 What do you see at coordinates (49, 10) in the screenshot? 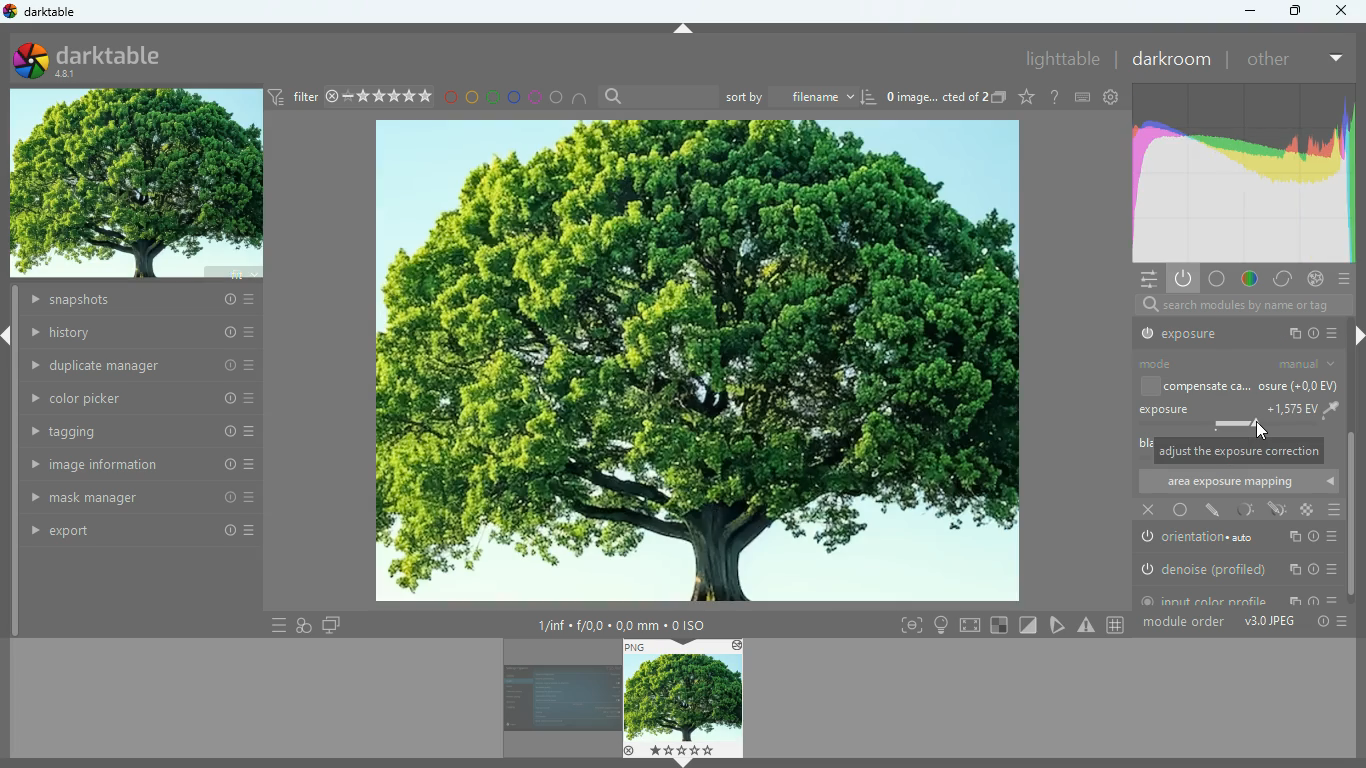
I see `darktable` at bounding box center [49, 10].